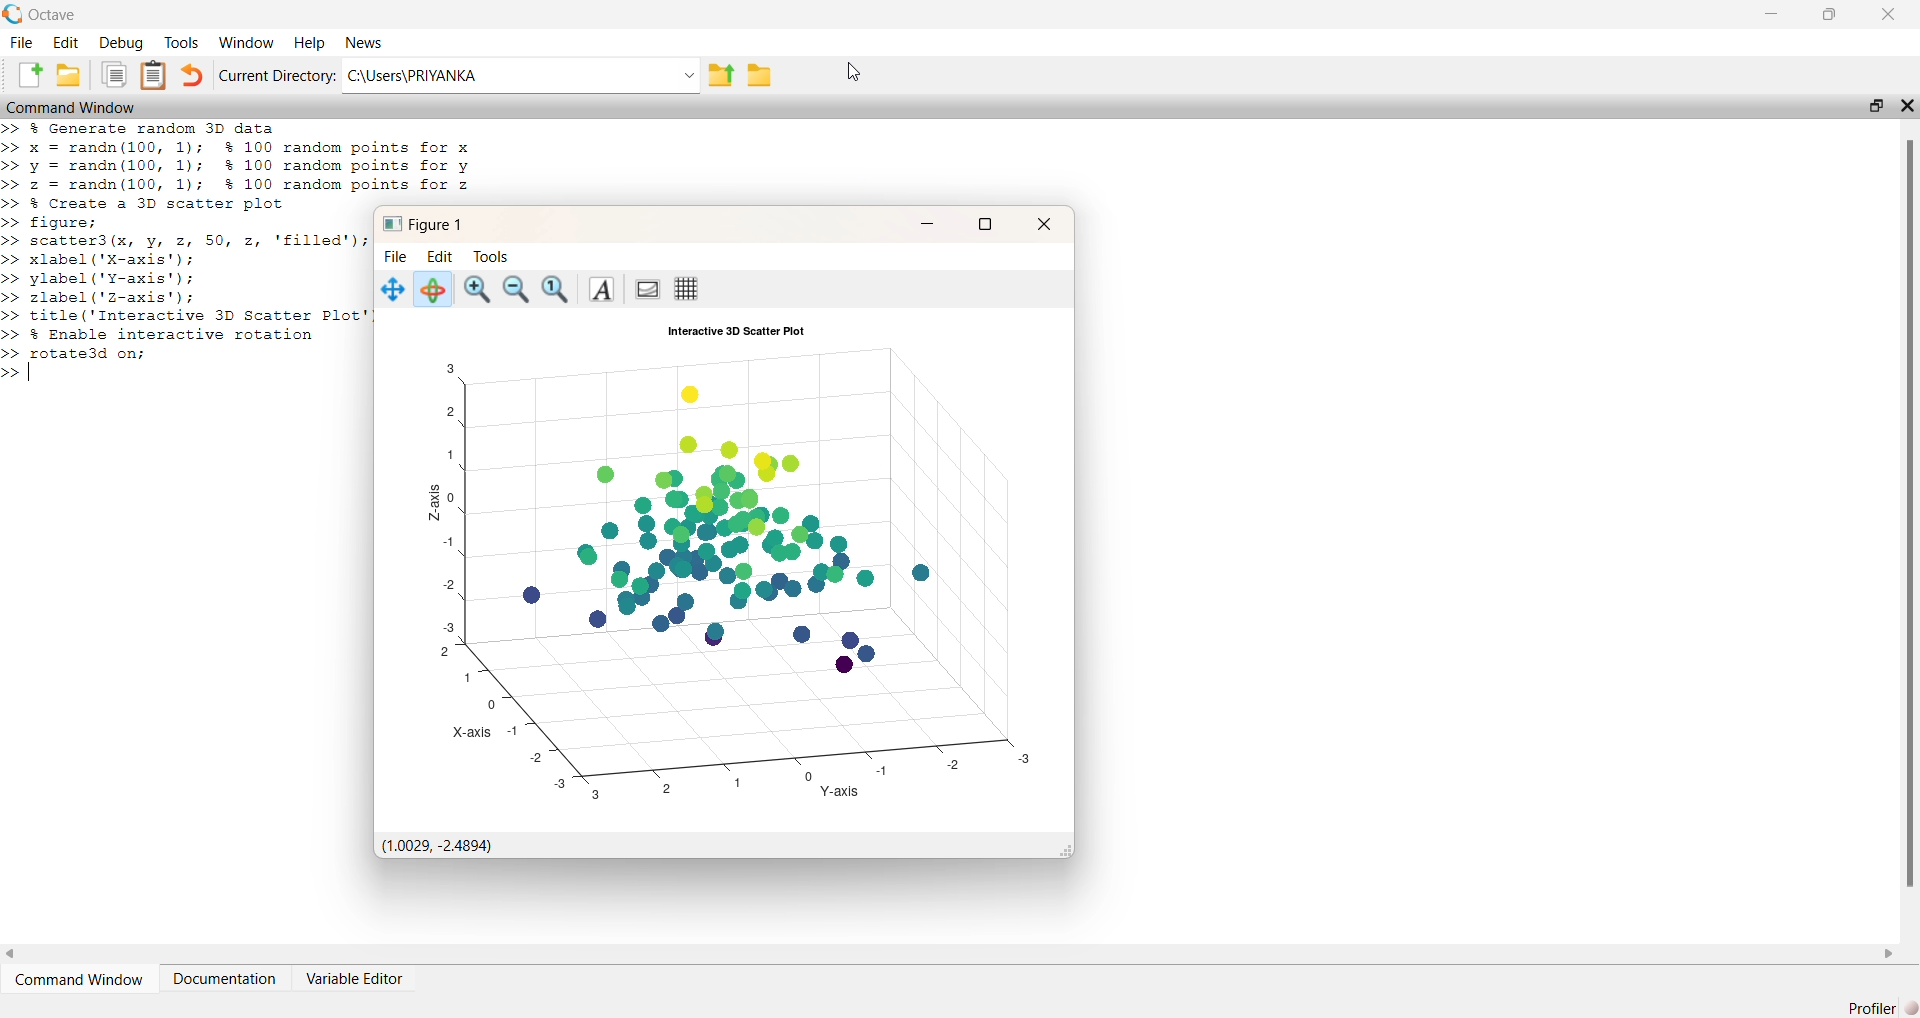  What do you see at coordinates (365, 43) in the screenshot?
I see `News` at bounding box center [365, 43].